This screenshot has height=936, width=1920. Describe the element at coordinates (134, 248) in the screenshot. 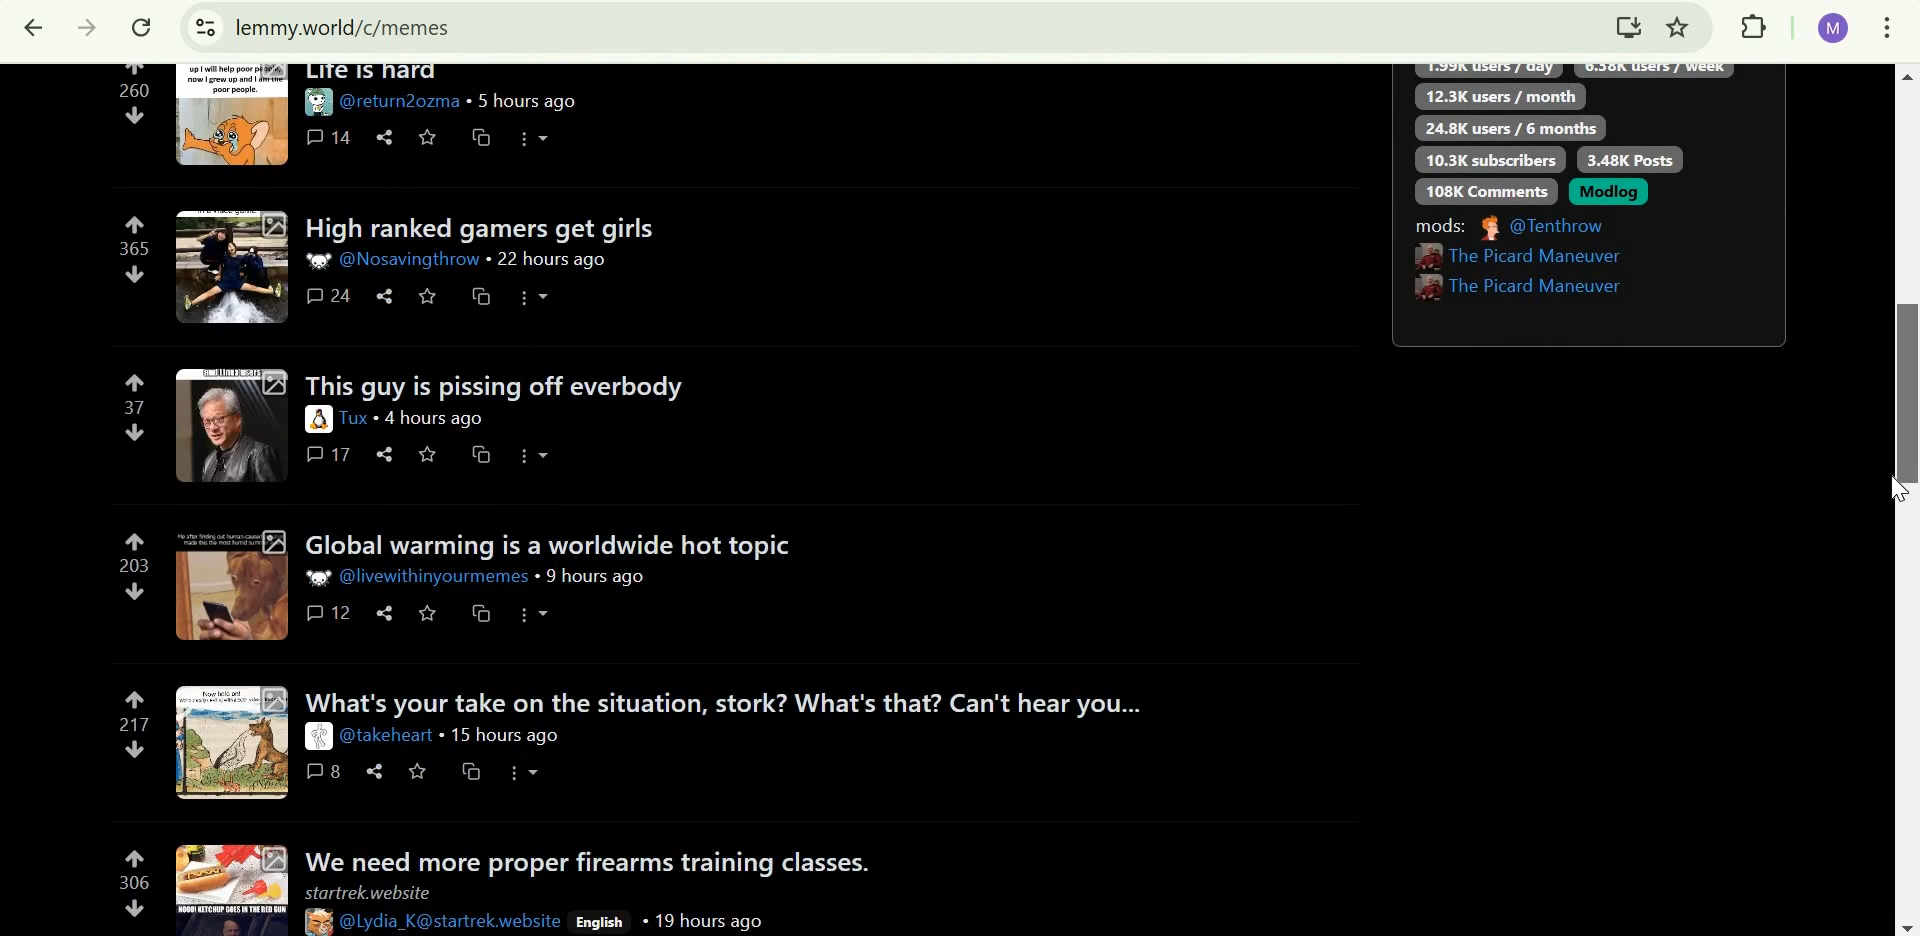

I see `365 points` at that location.